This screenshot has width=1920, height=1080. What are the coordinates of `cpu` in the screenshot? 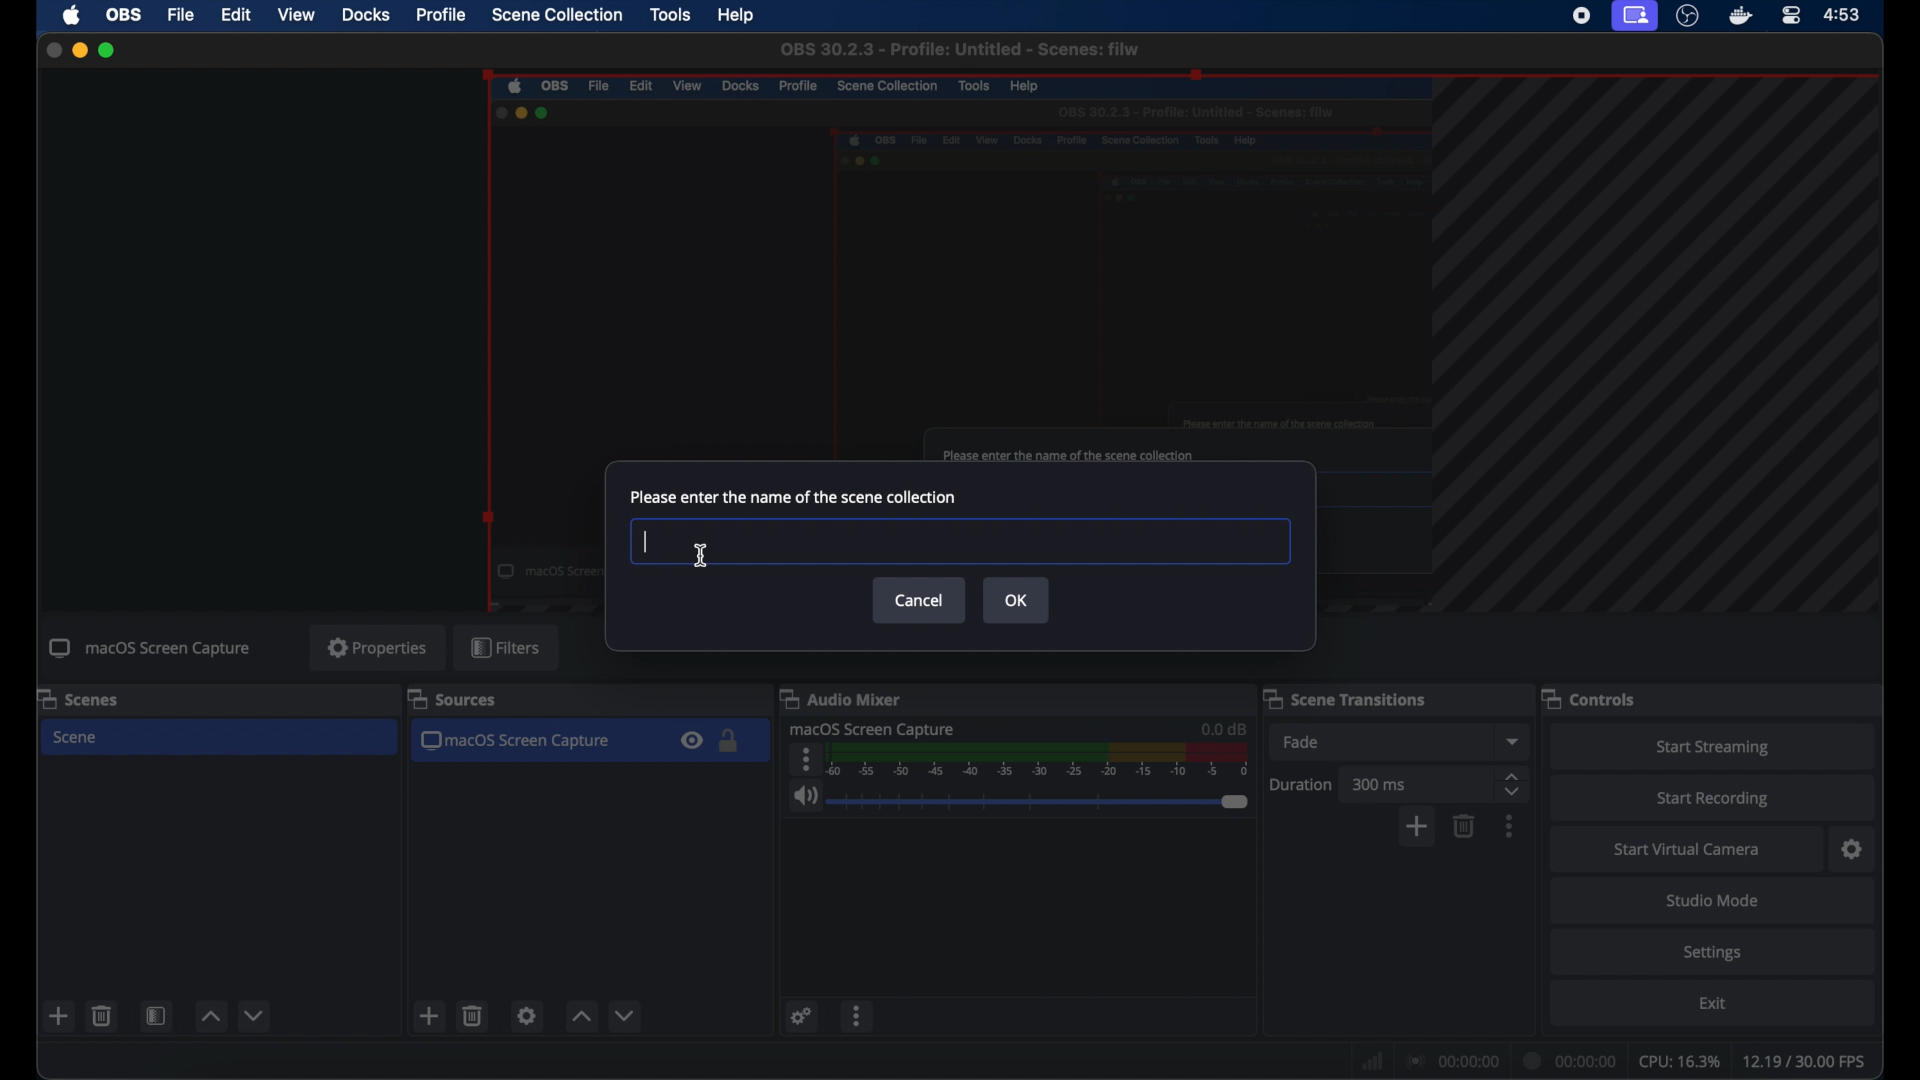 It's located at (1679, 1060).